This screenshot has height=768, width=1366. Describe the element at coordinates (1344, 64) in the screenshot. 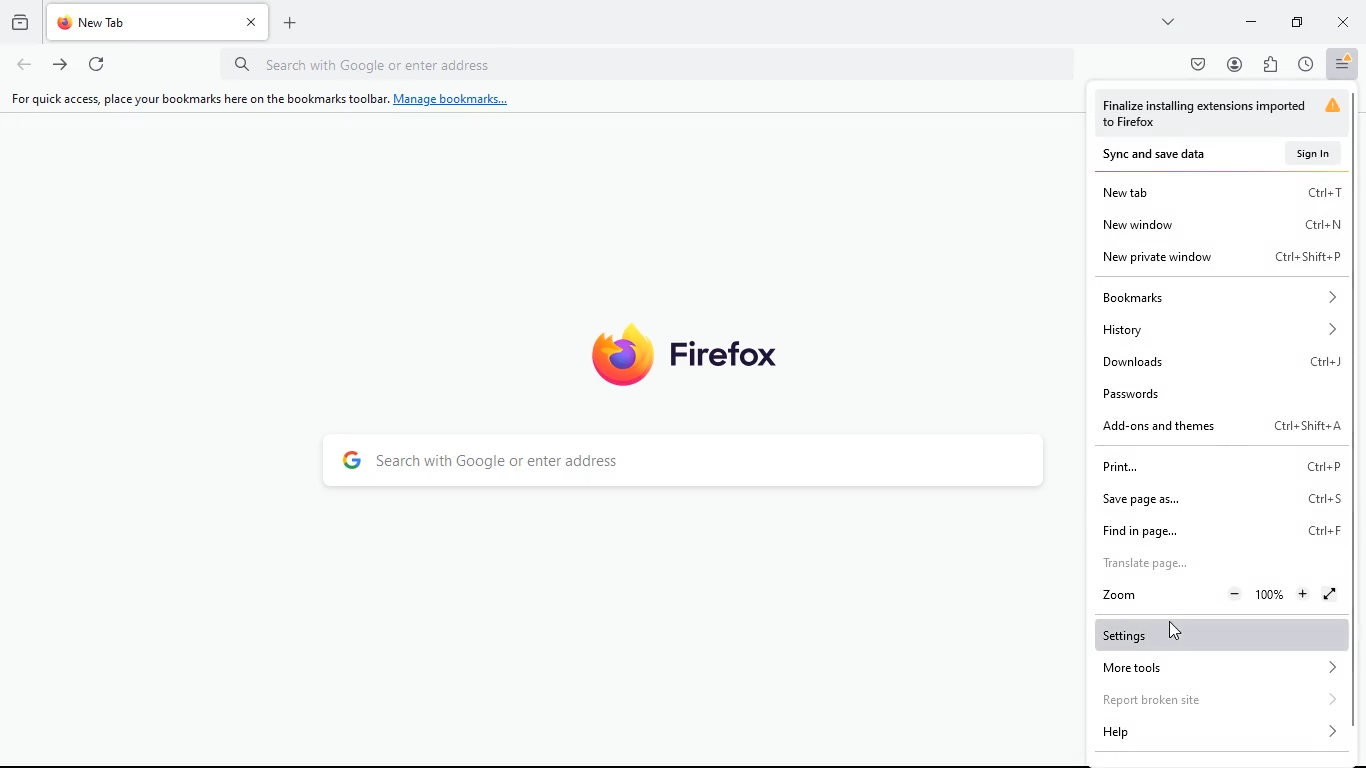

I see `menu` at that location.